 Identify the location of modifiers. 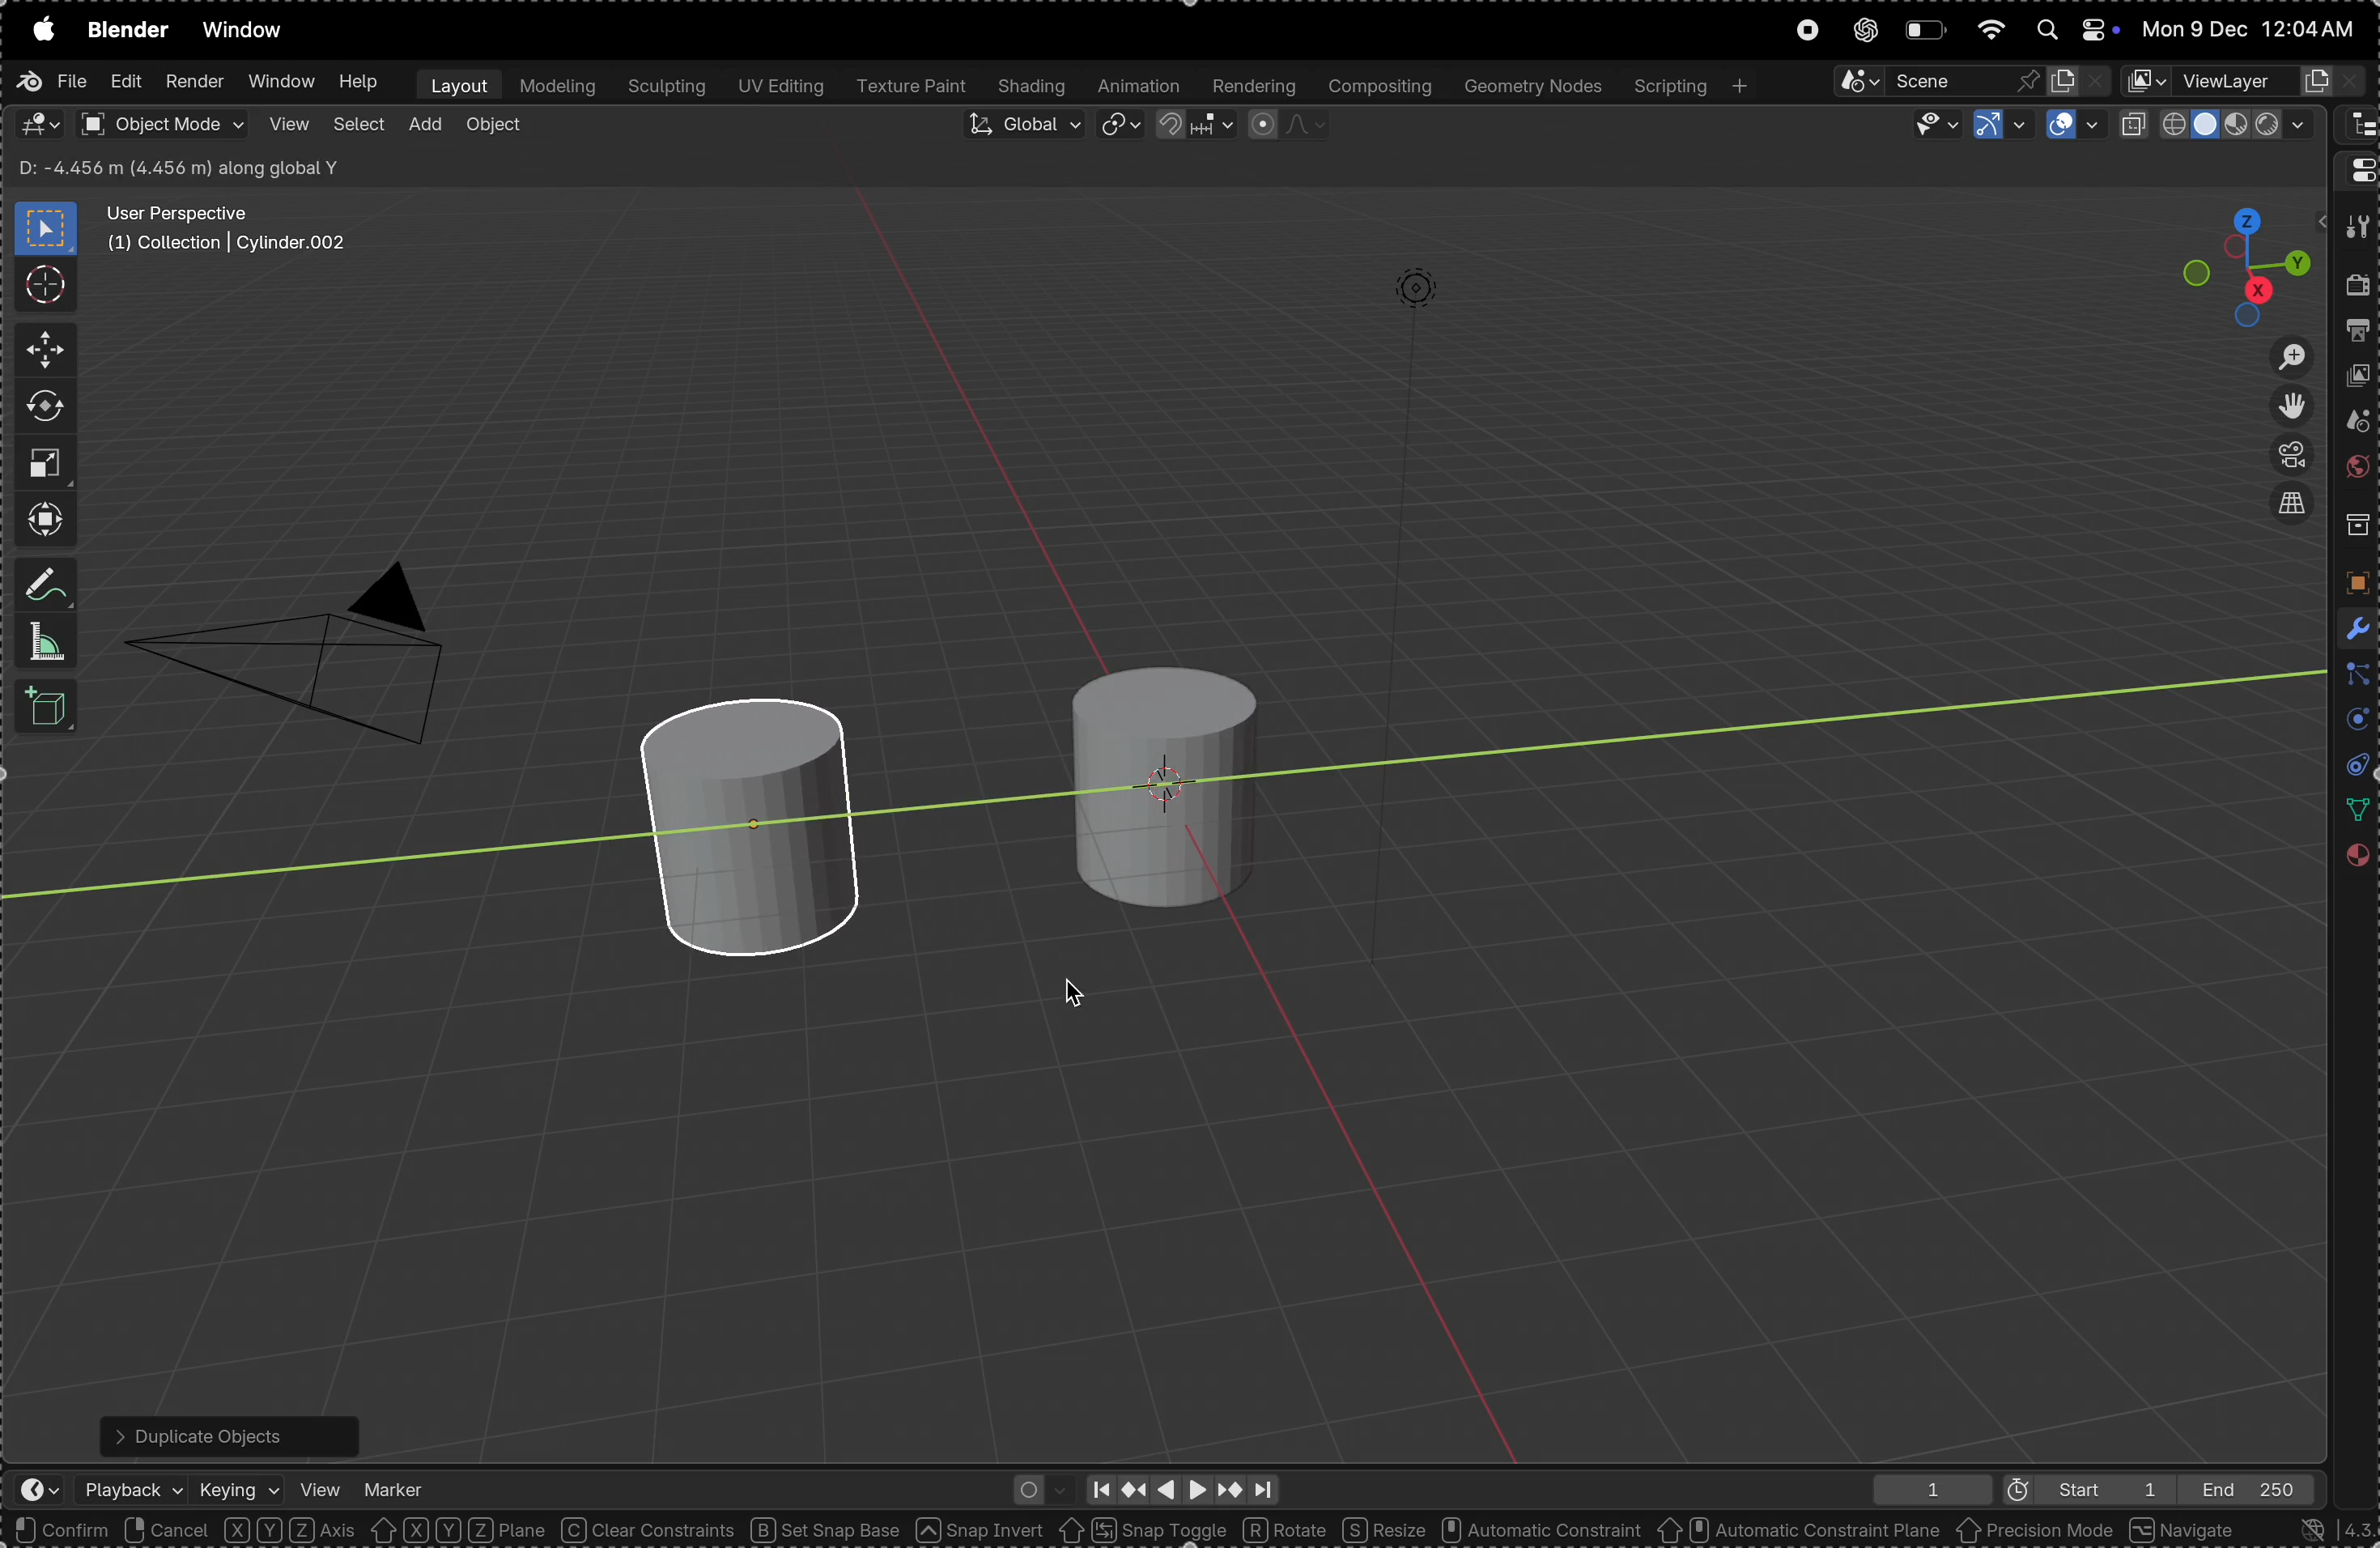
(2352, 626).